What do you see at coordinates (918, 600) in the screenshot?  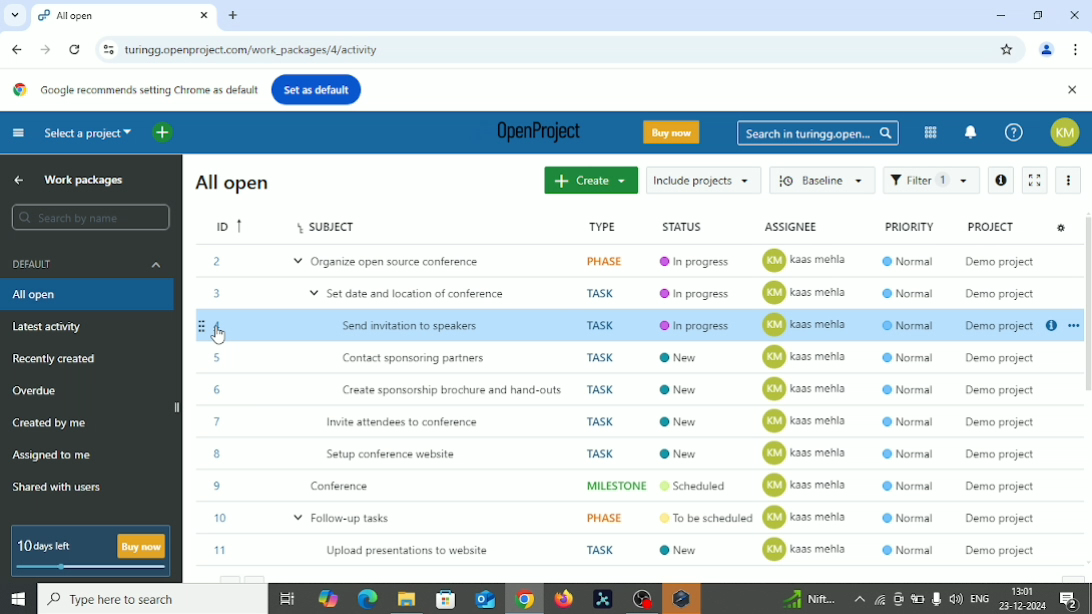 I see `Battery` at bounding box center [918, 600].